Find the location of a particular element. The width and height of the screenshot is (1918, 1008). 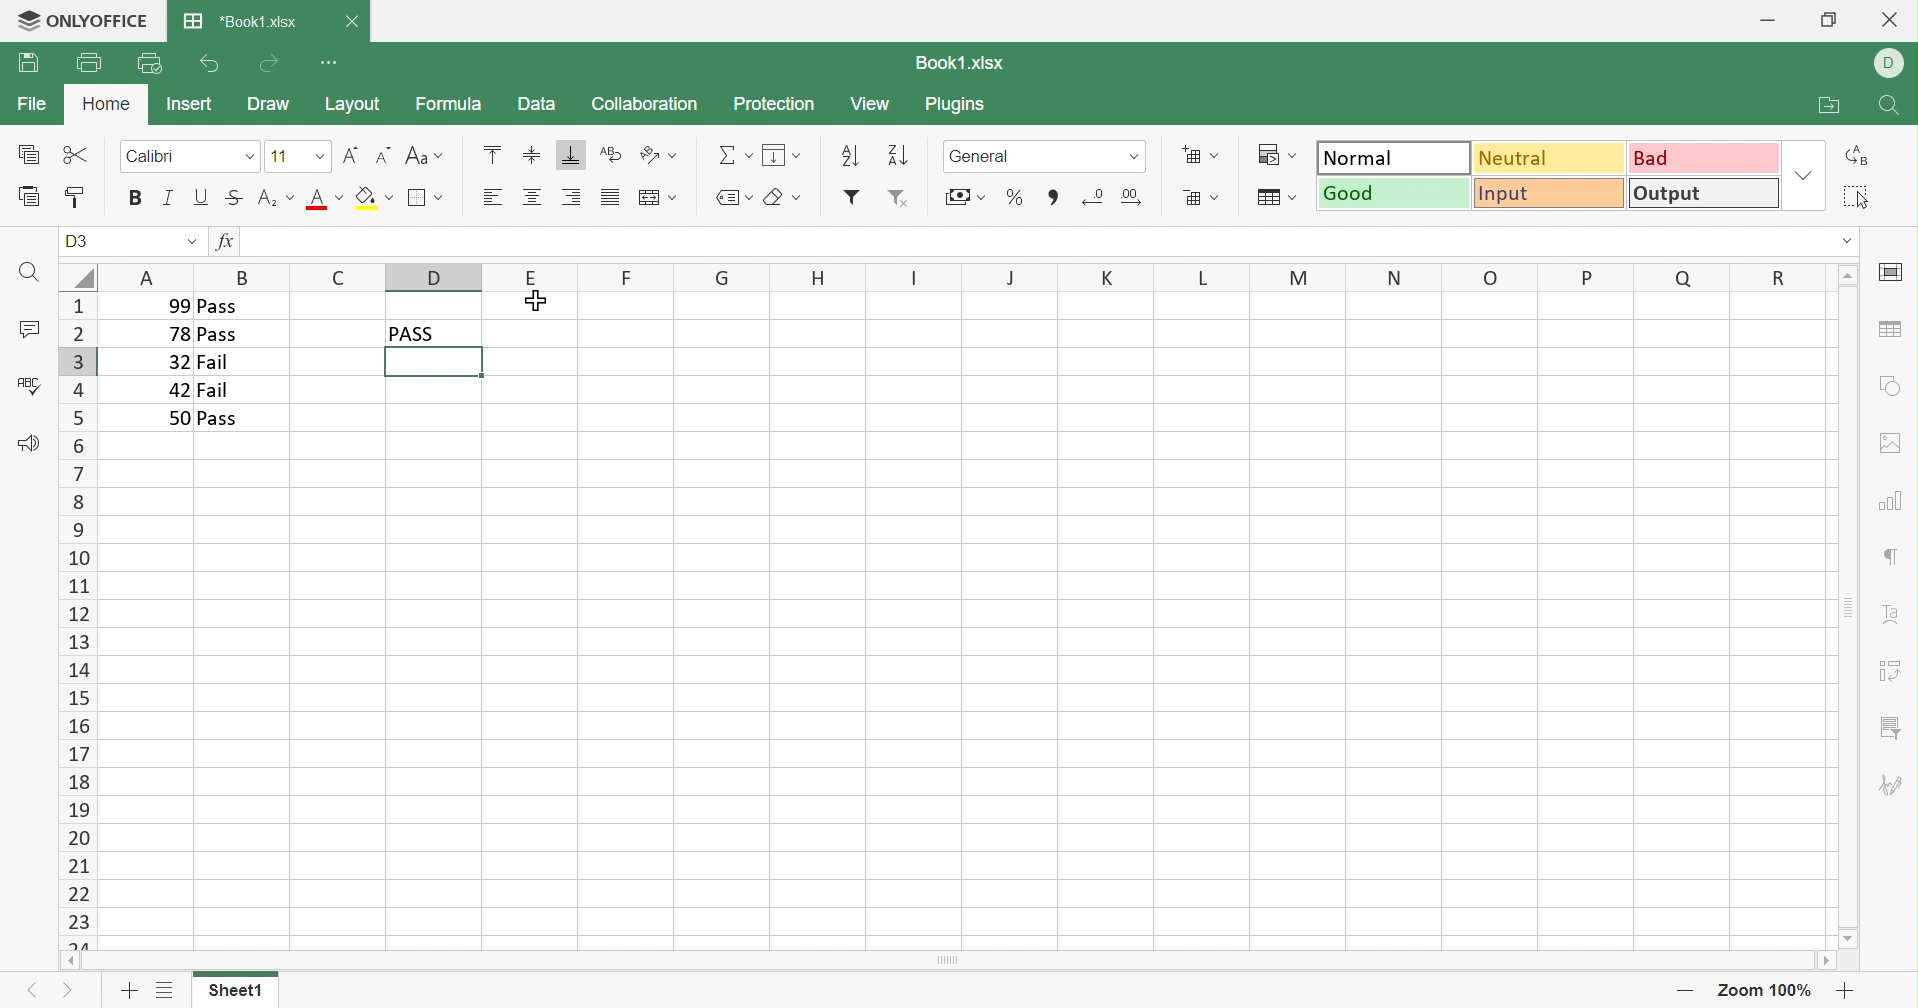

Drop down is located at coordinates (191, 244).